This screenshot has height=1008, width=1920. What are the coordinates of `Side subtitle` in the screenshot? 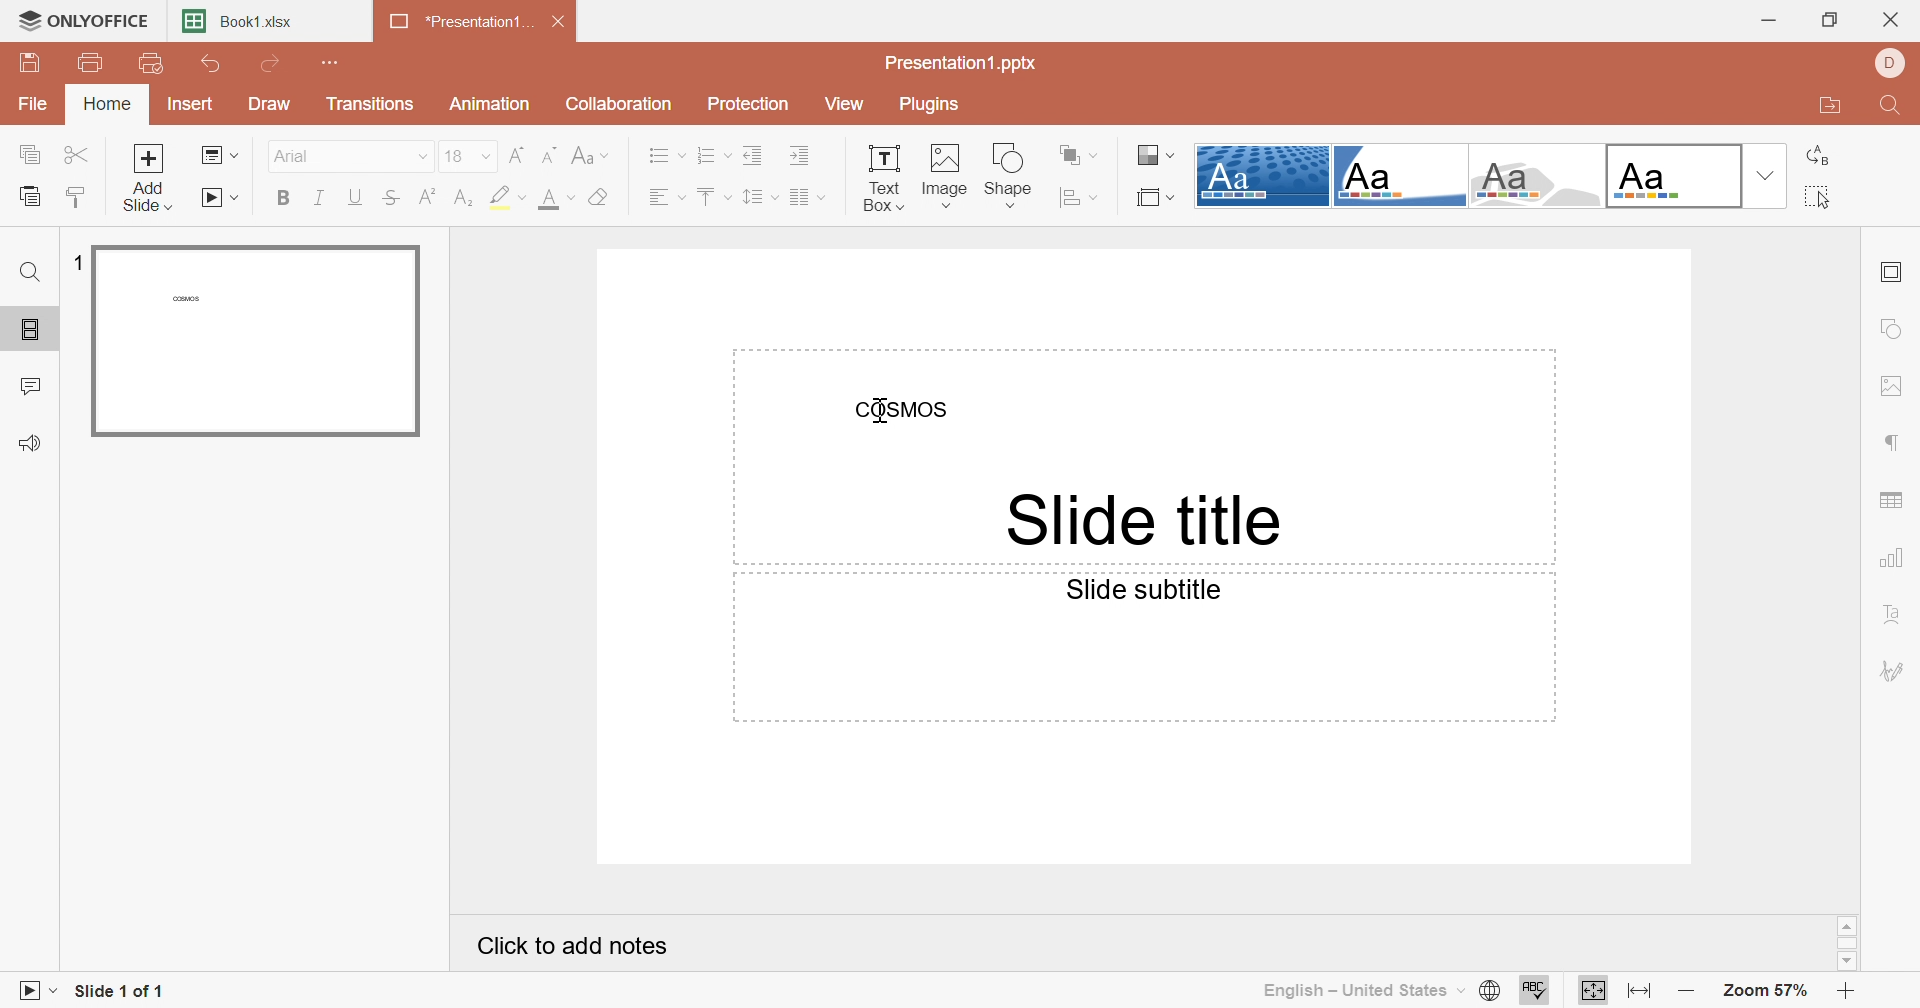 It's located at (1139, 588).